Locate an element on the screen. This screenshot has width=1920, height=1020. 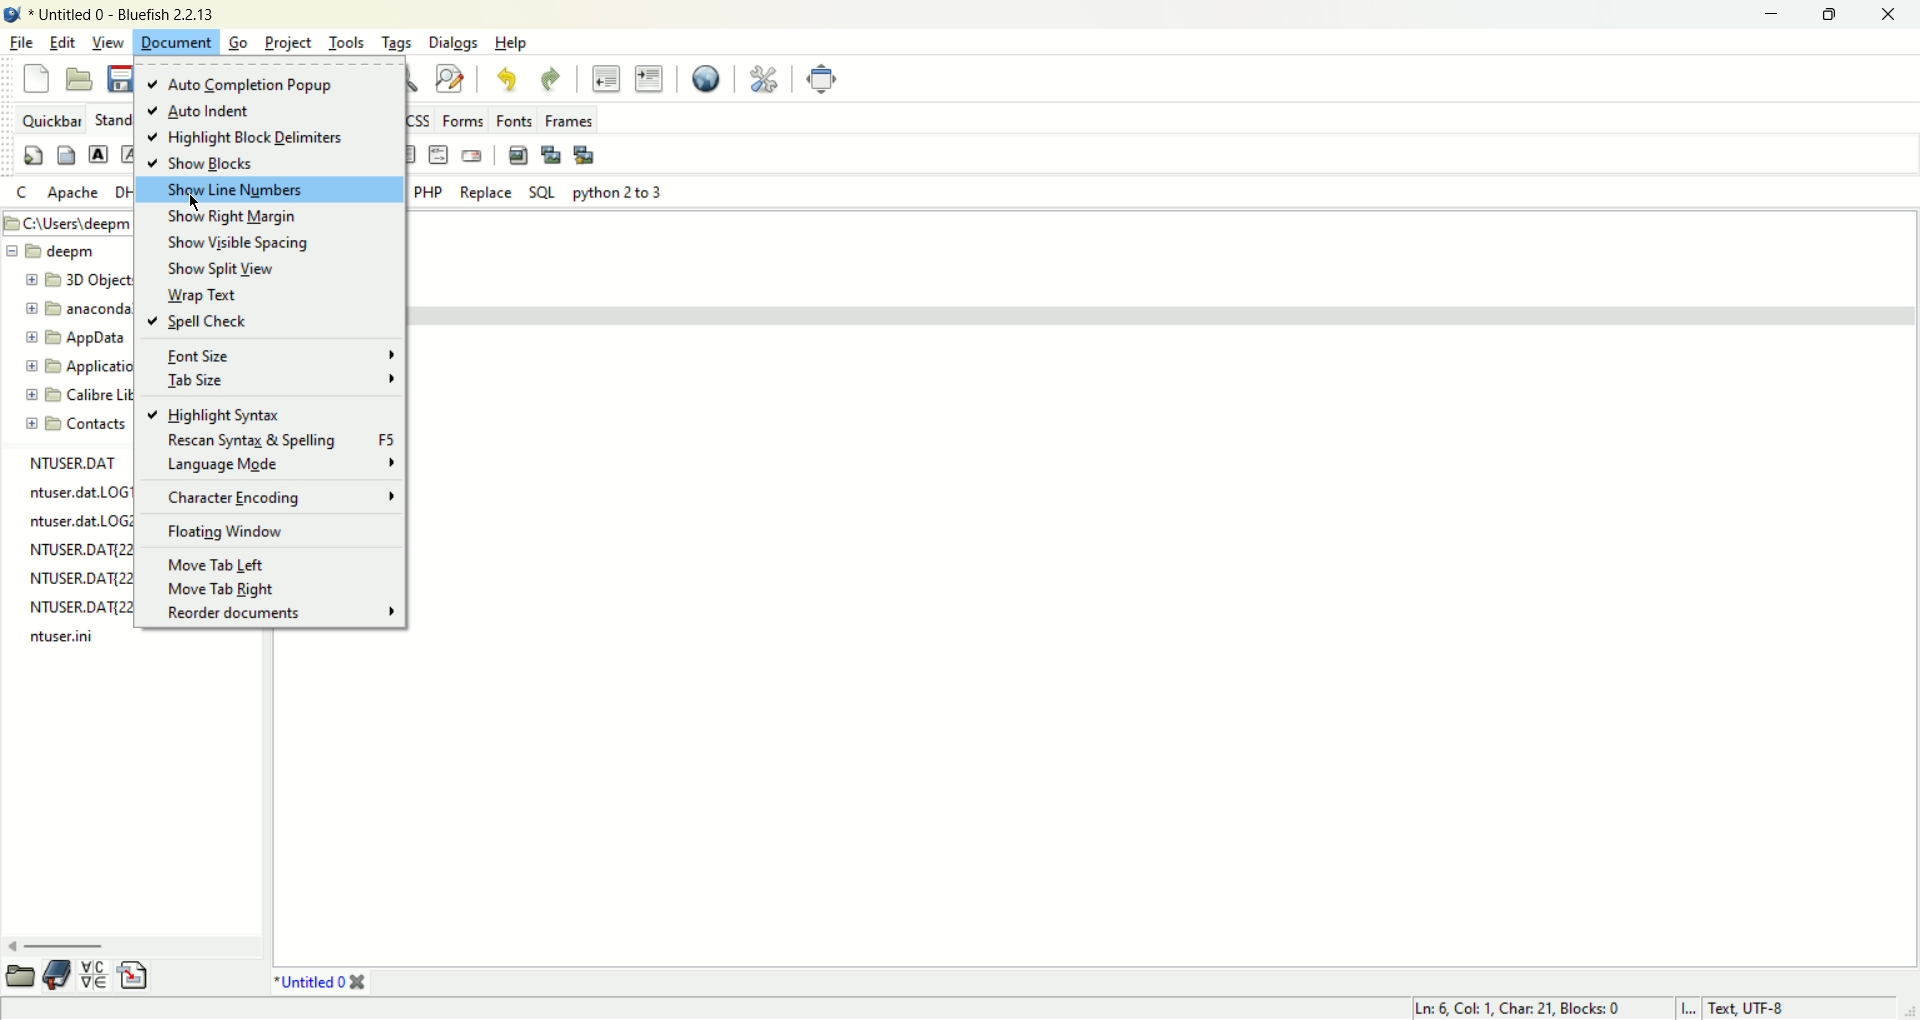
open is located at coordinates (82, 80).